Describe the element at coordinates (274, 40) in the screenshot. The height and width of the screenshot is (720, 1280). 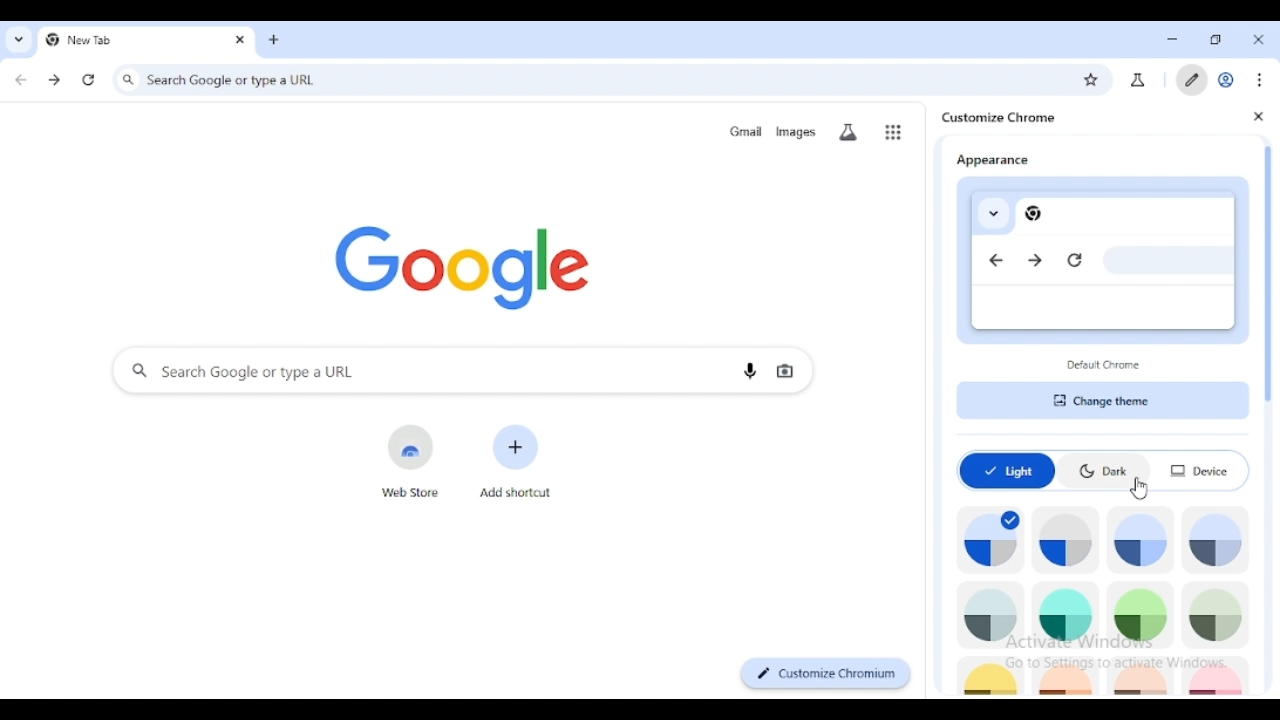
I see `add tab` at that location.